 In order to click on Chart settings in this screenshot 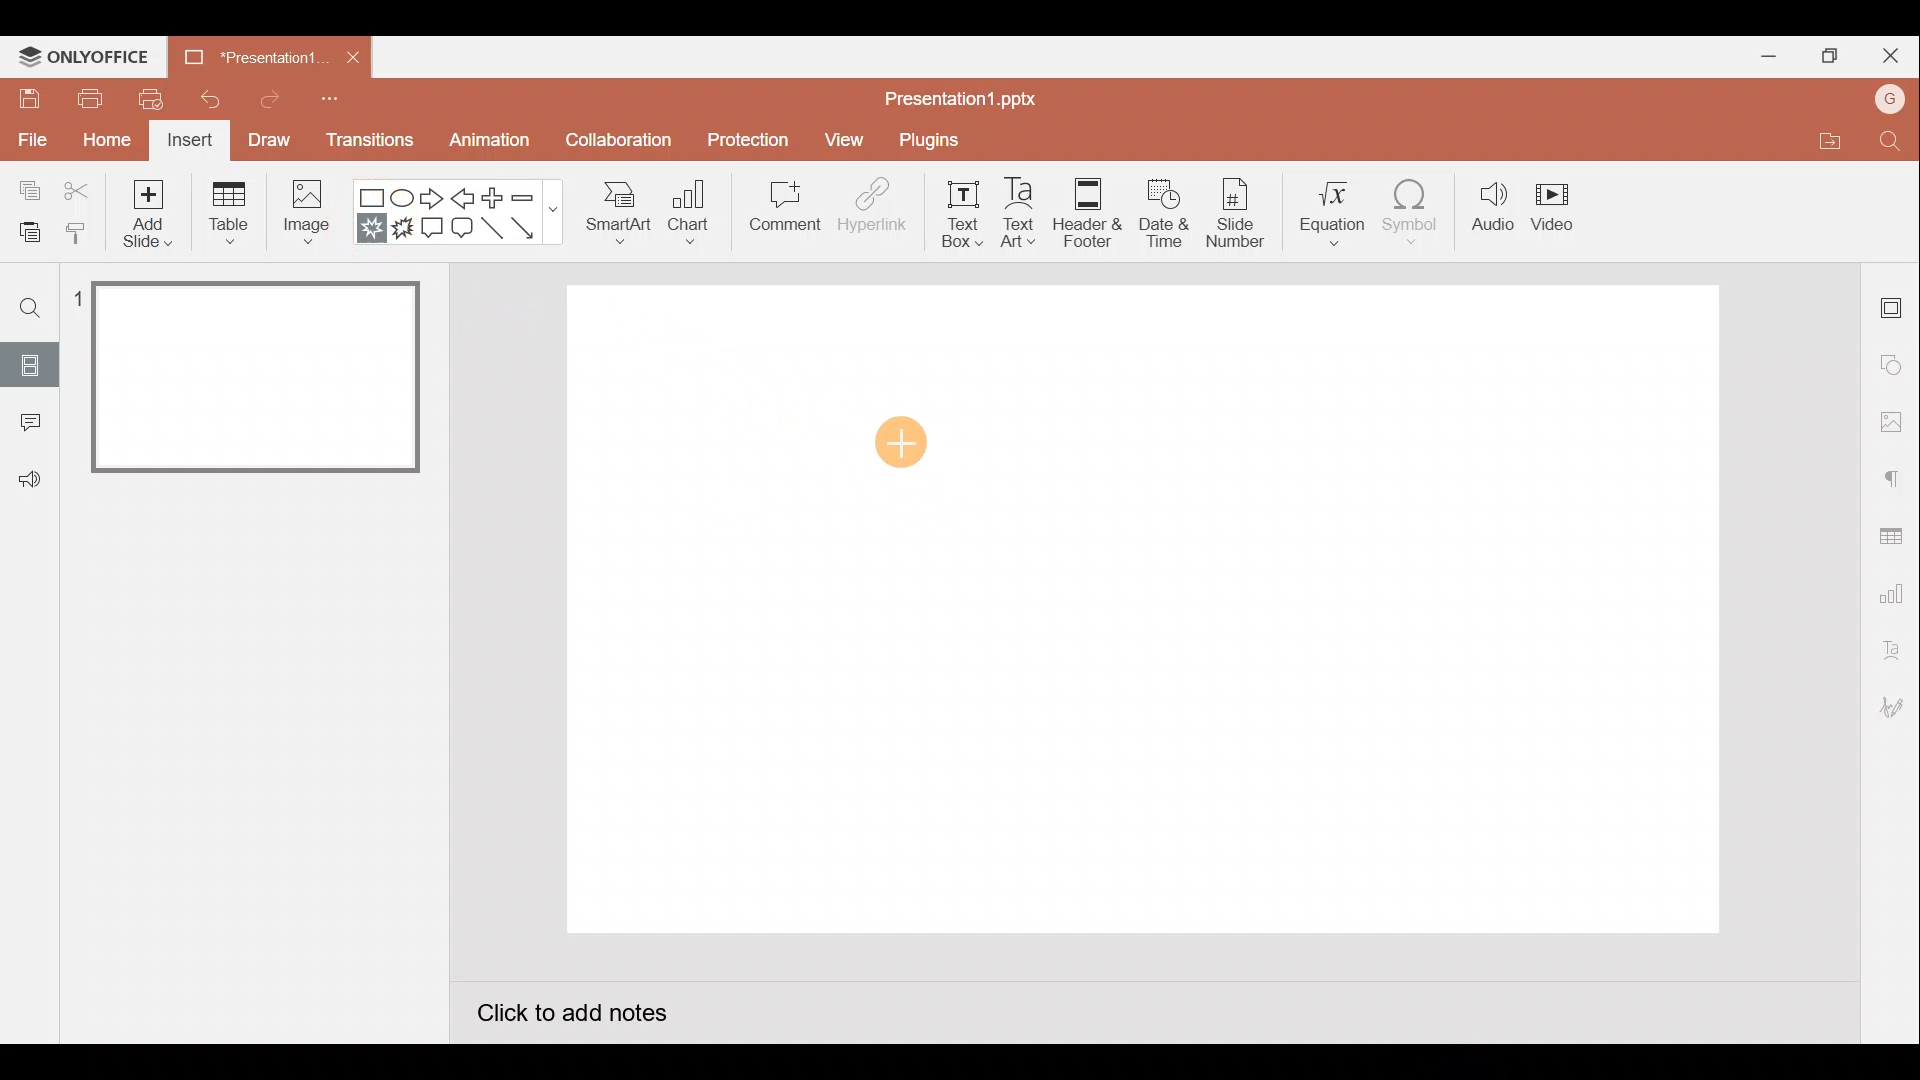, I will do `click(1894, 590)`.